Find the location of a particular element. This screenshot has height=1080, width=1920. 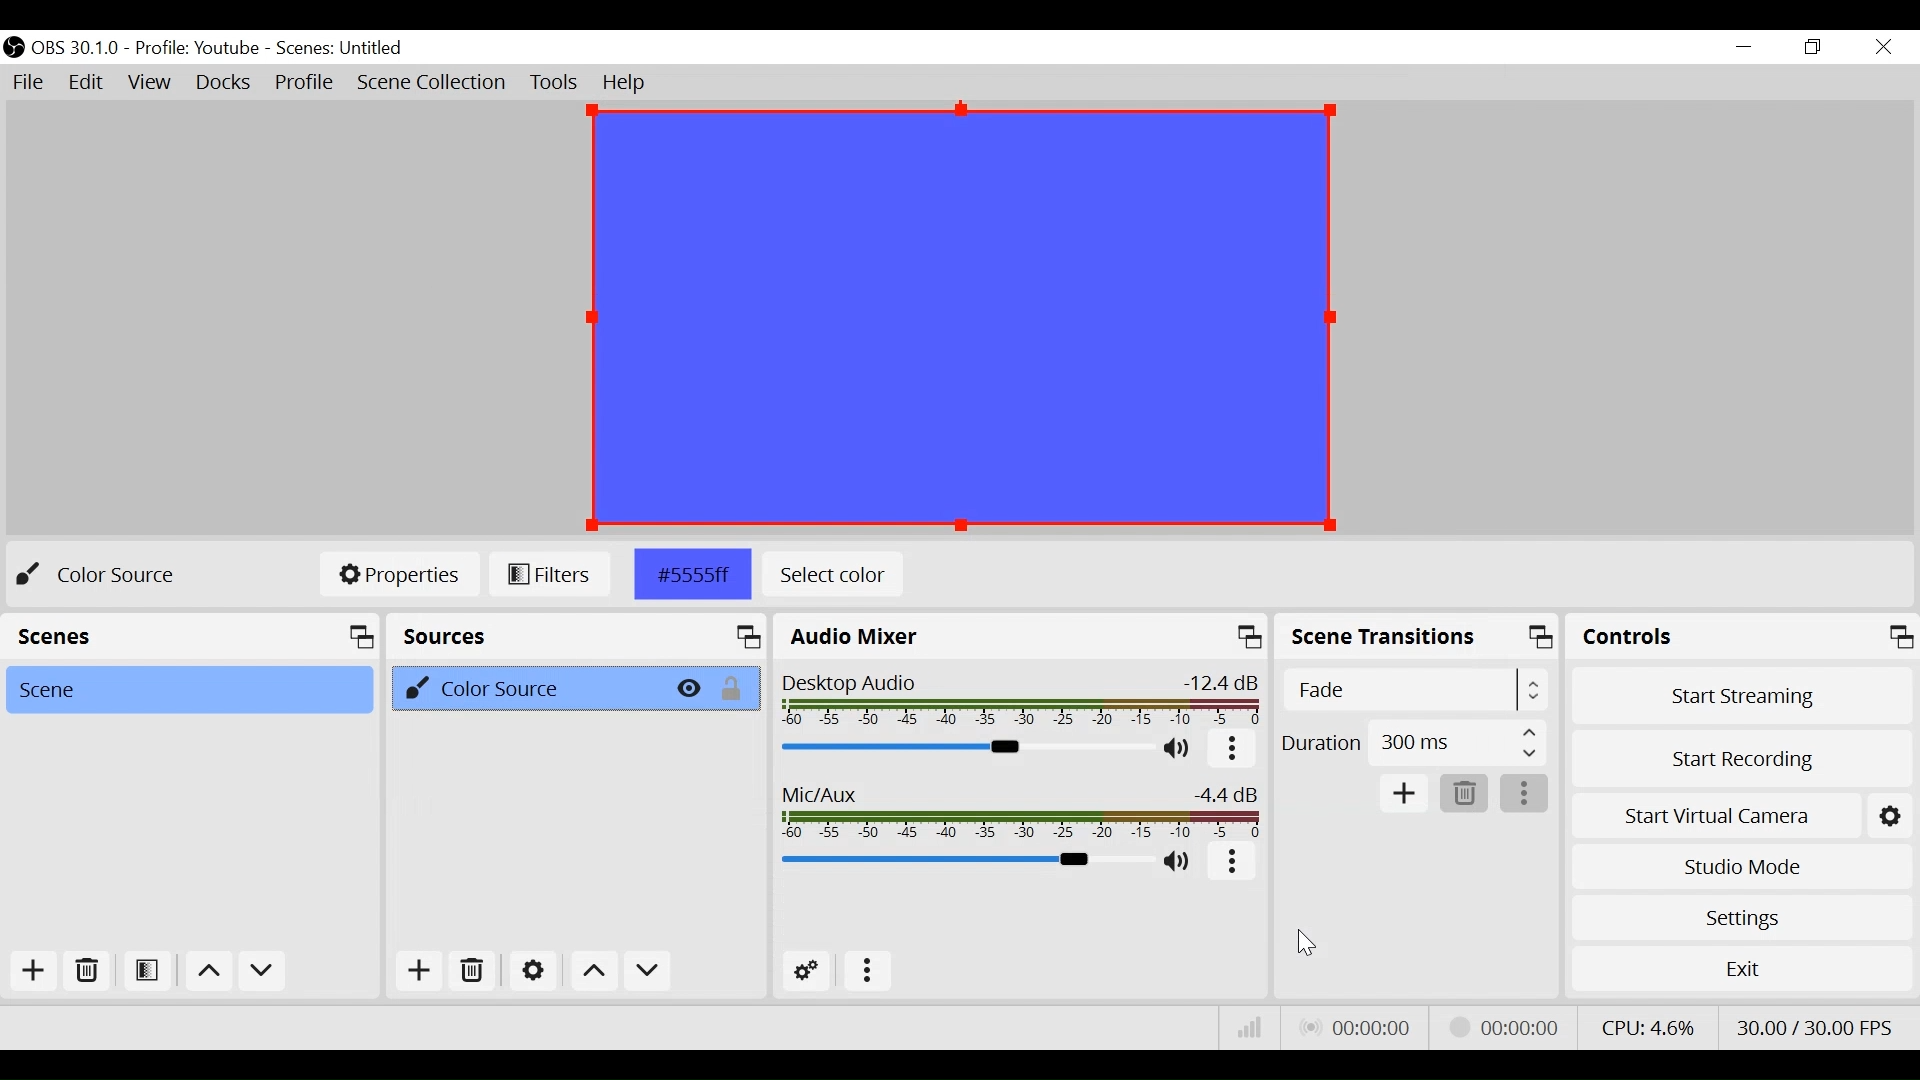

File is located at coordinates (27, 81).